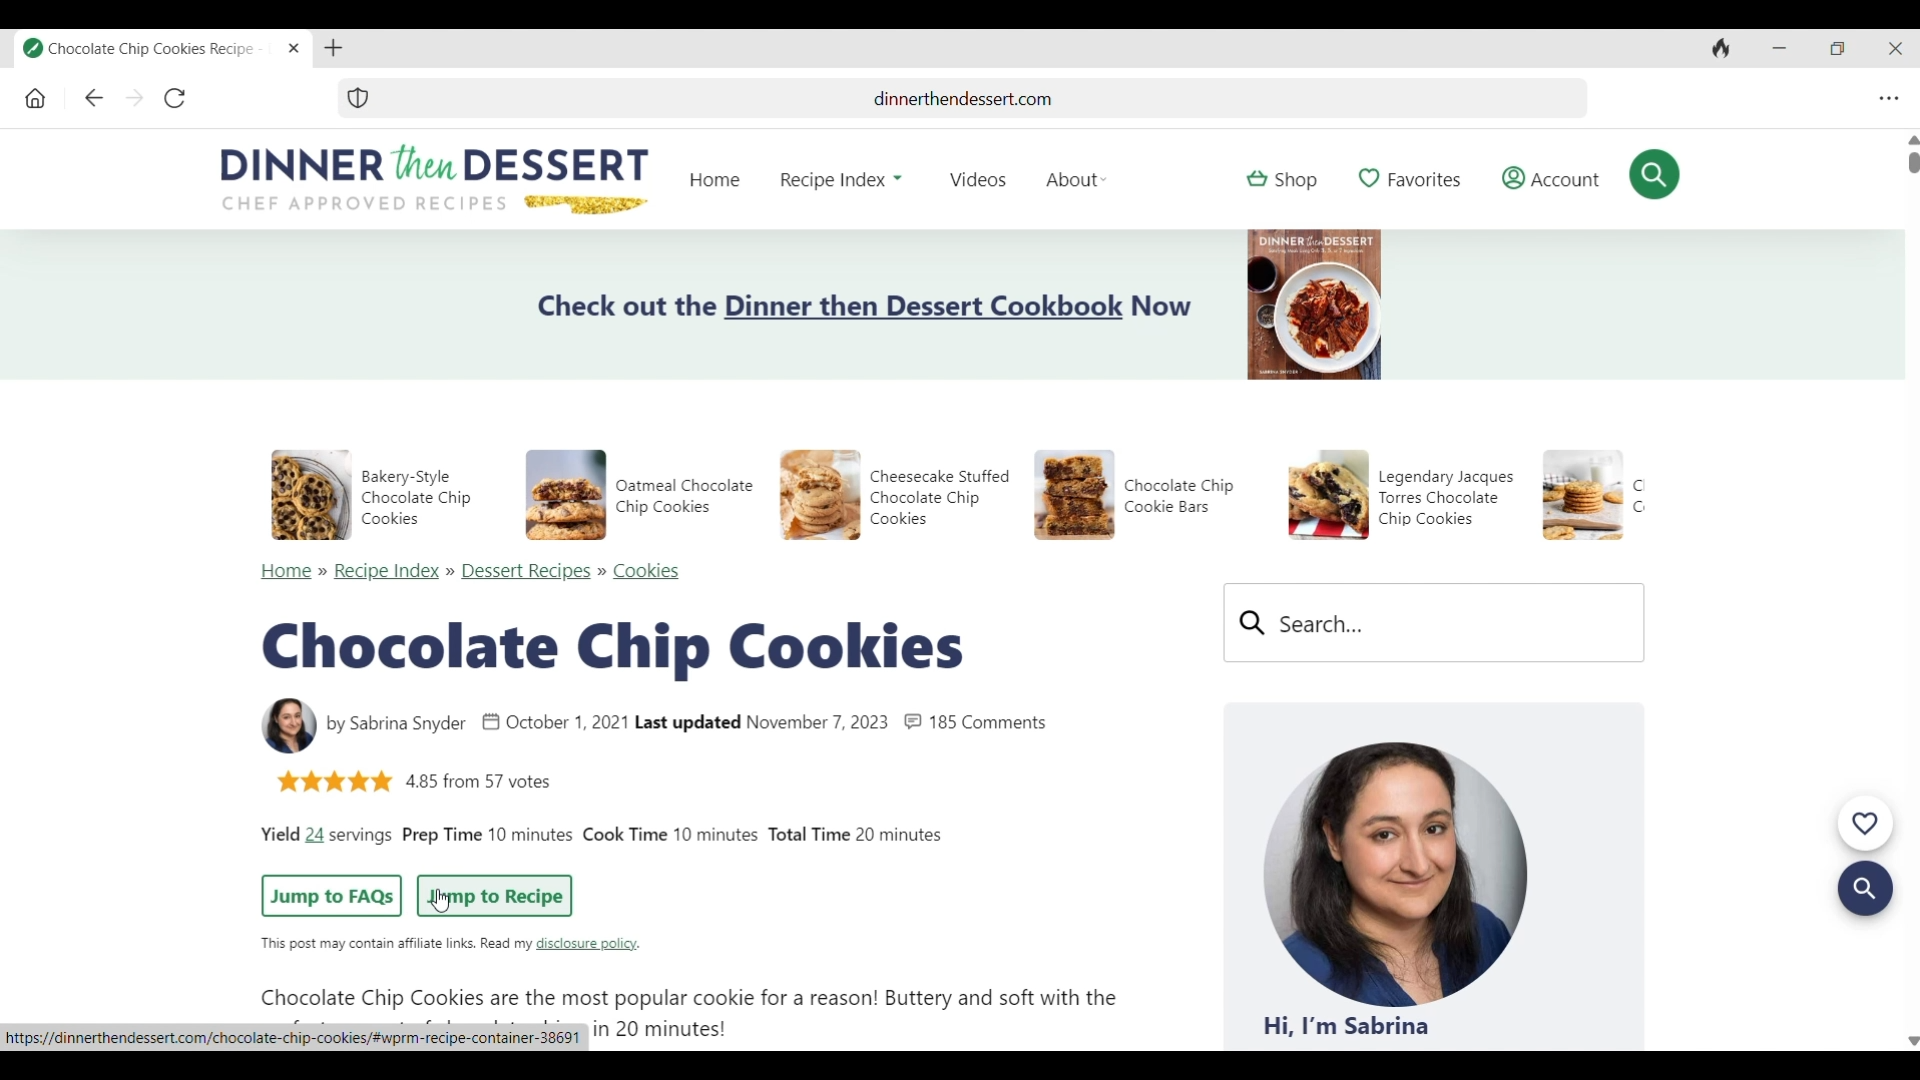  I want to click on Add to favorites, so click(1865, 825).